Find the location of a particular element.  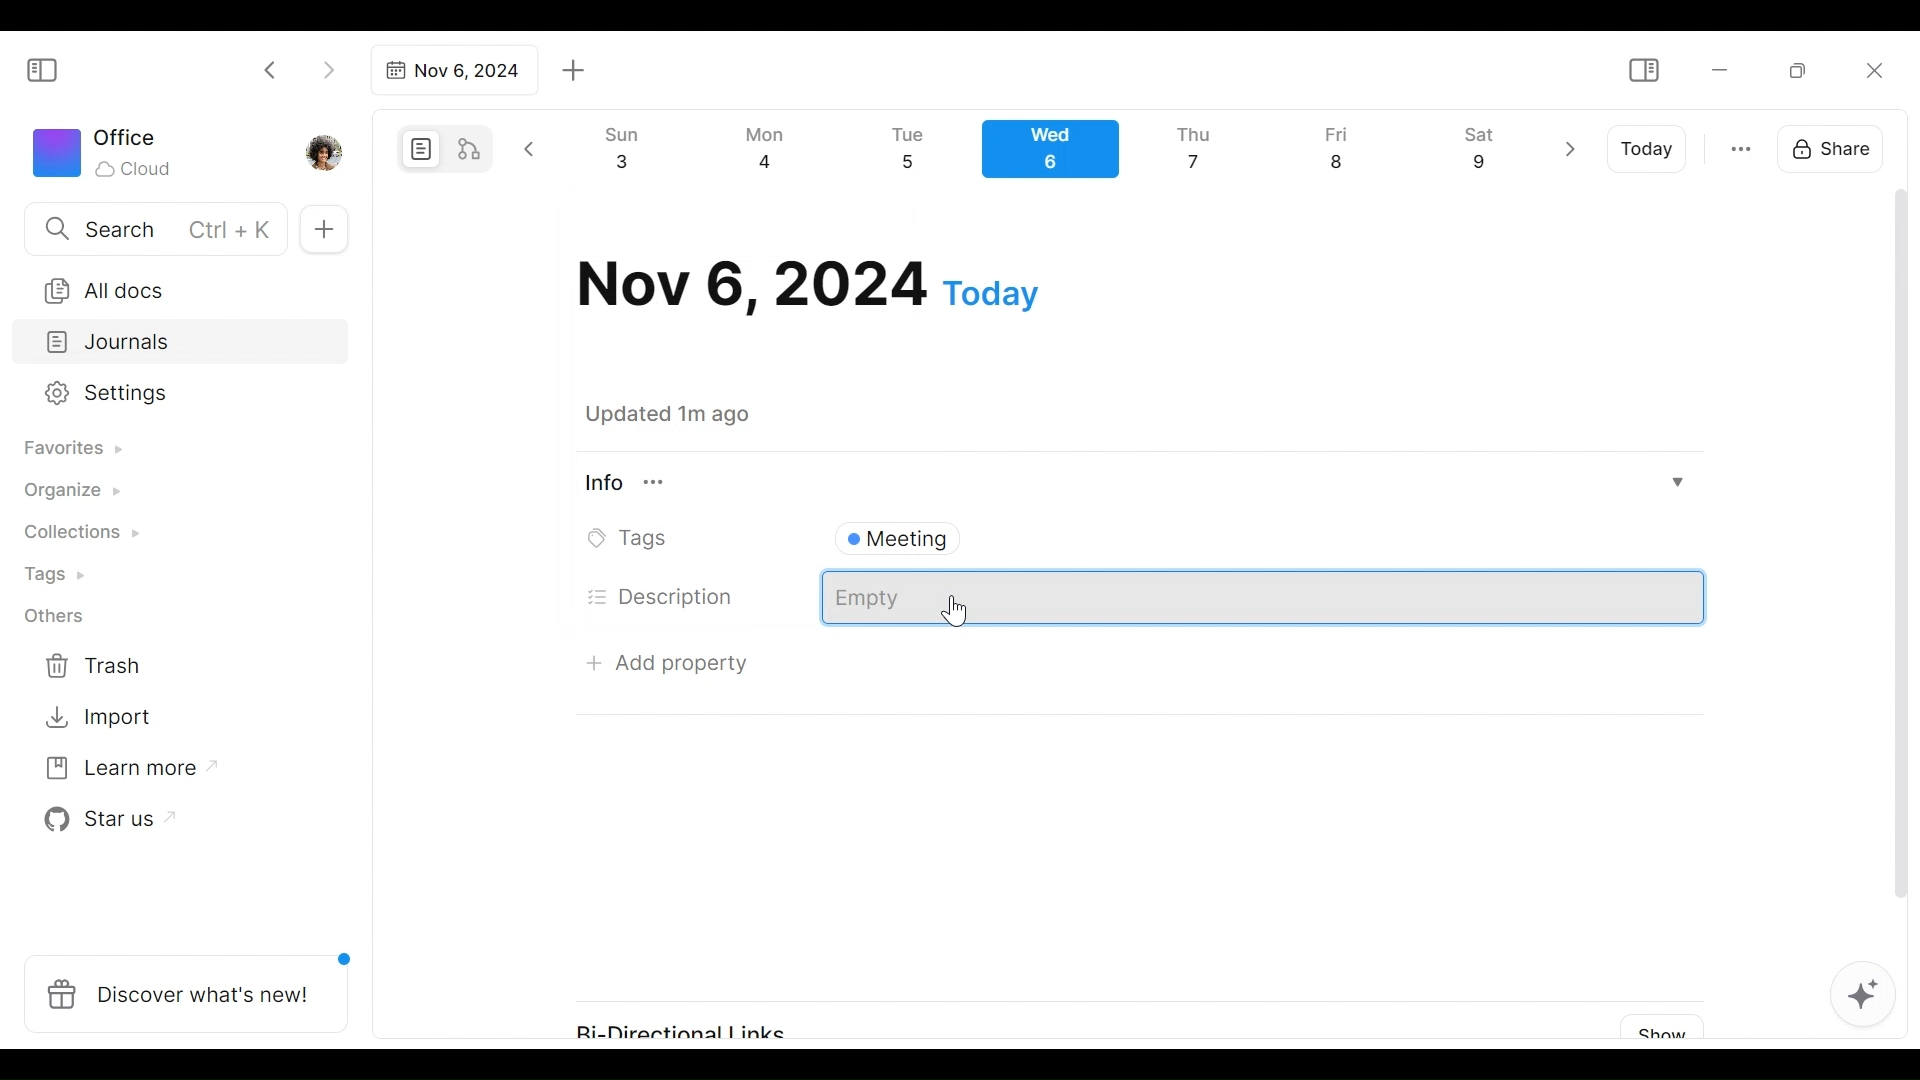

Description is located at coordinates (662, 597).